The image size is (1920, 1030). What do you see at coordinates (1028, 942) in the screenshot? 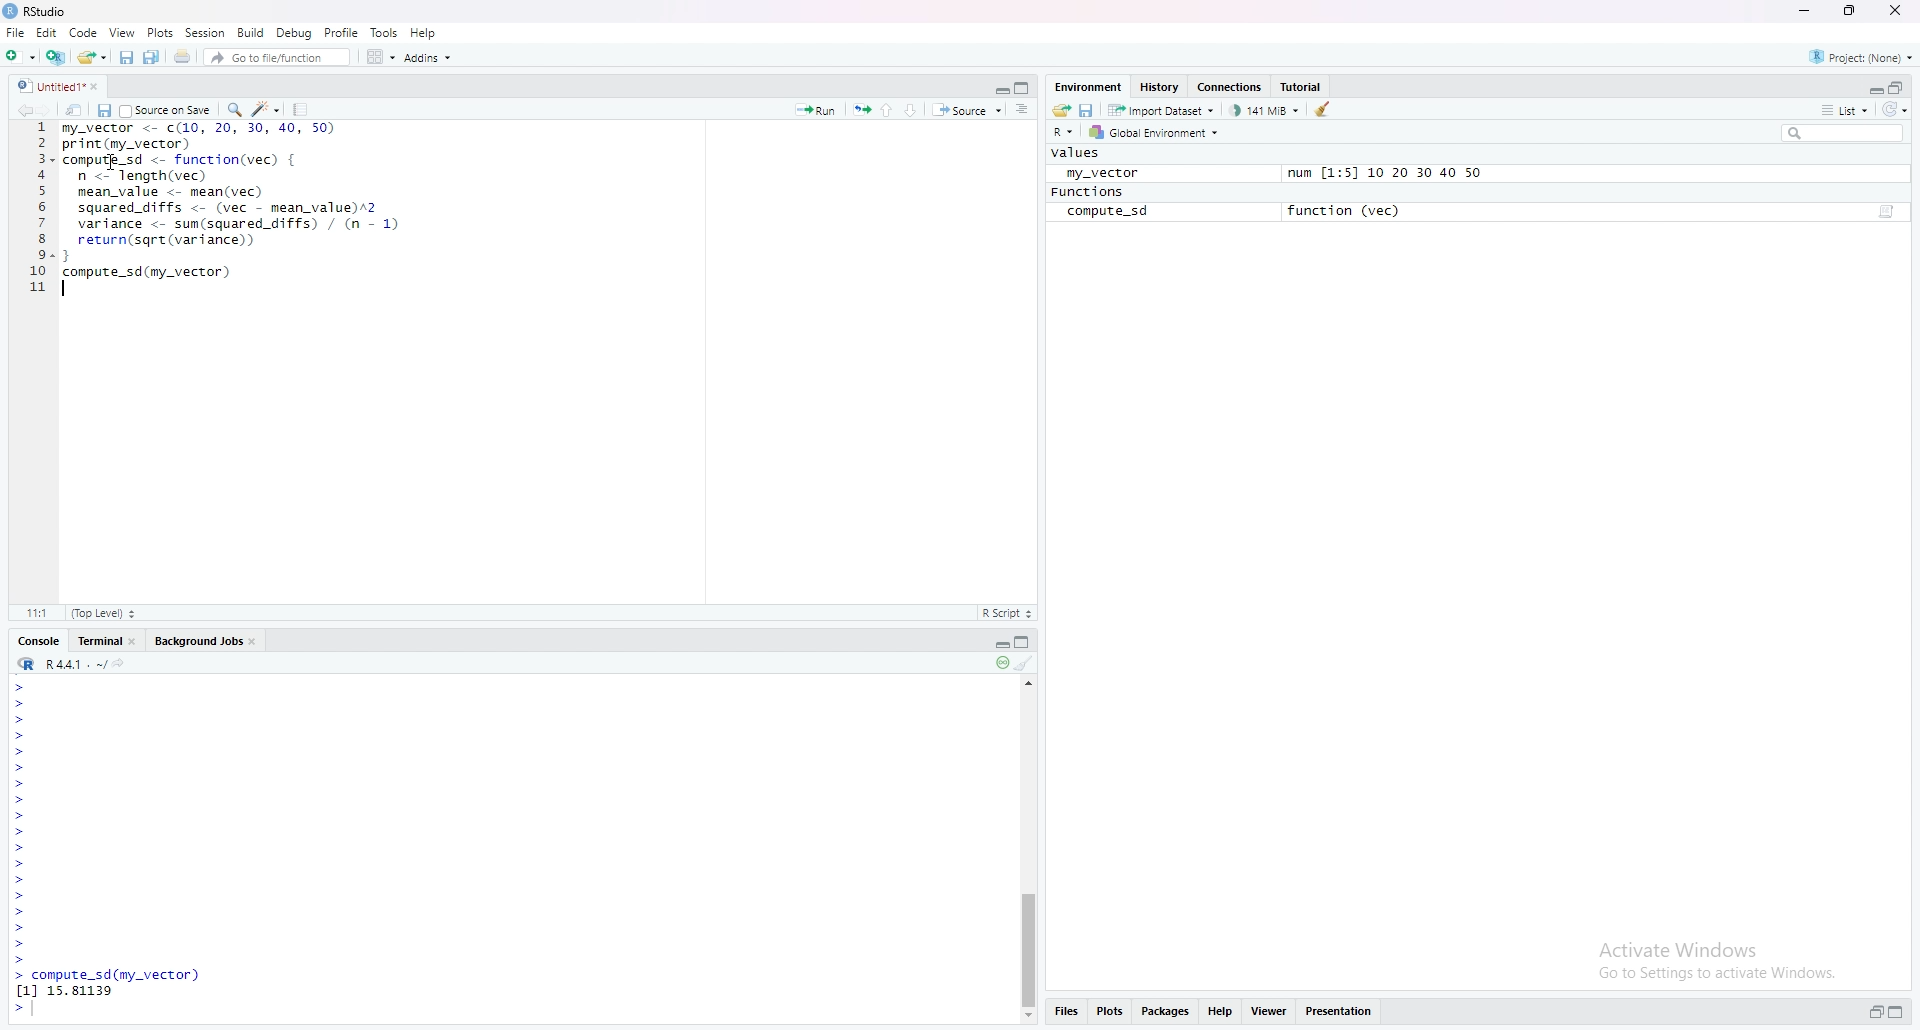
I see `Scrollbar` at bounding box center [1028, 942].